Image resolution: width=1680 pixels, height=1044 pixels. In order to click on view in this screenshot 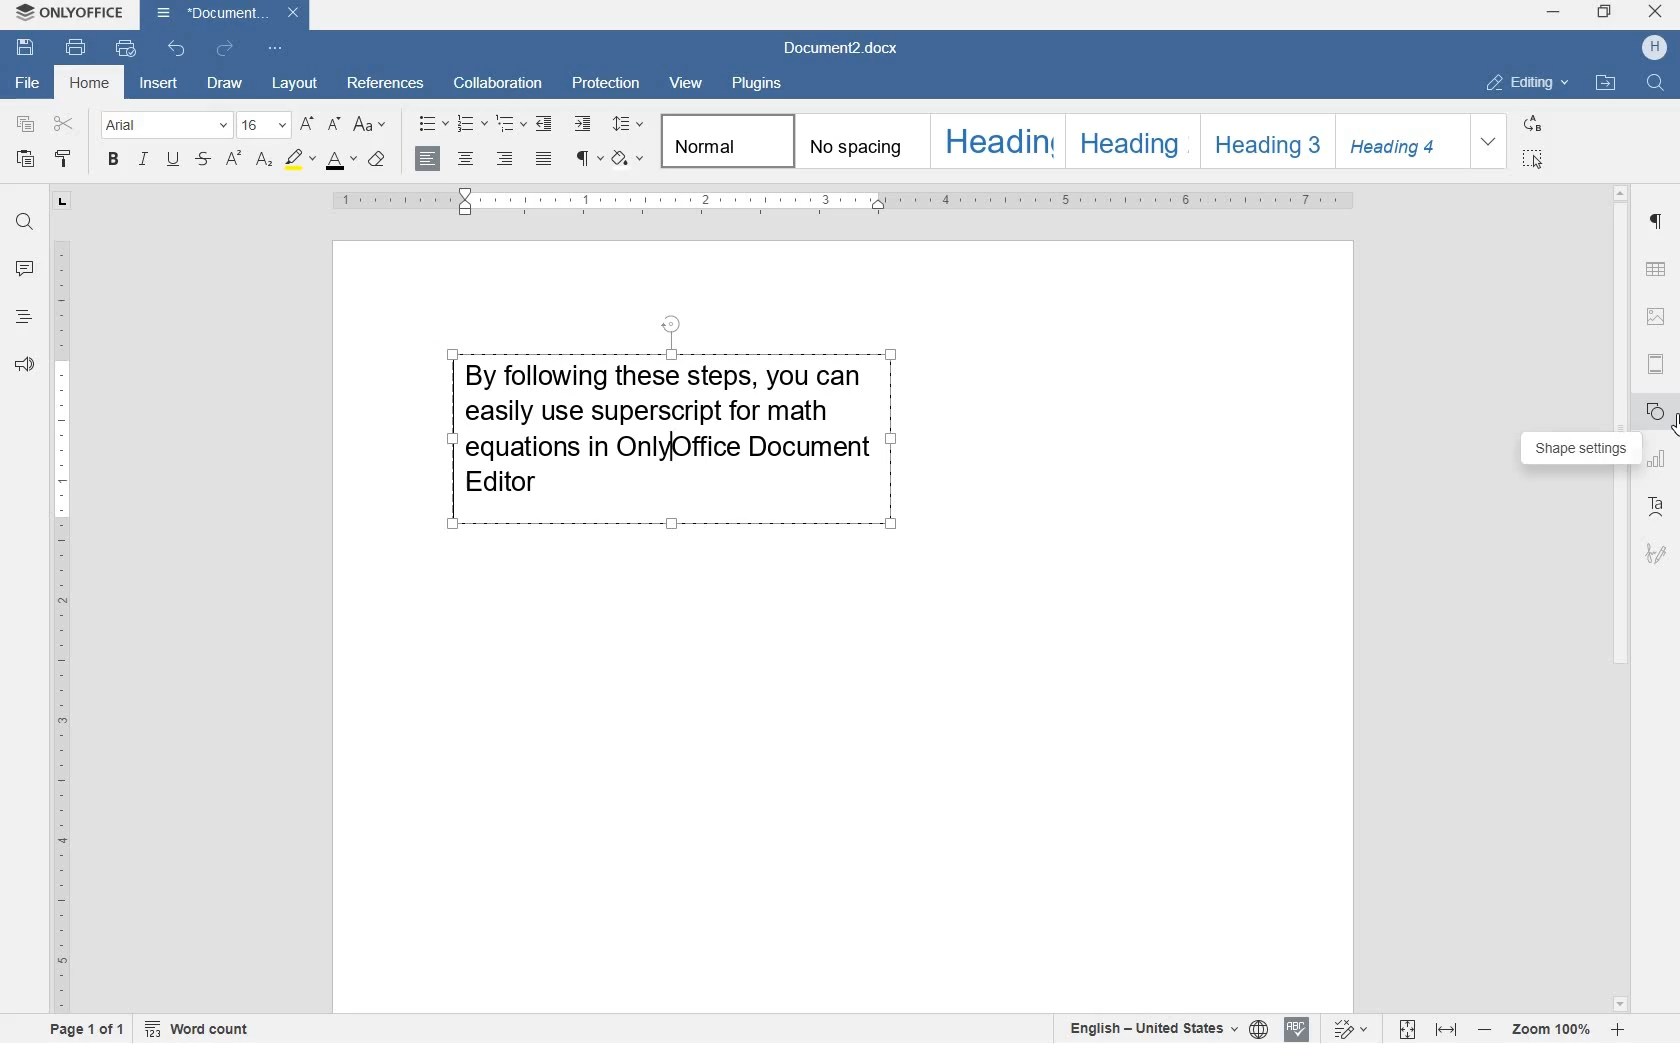, I will do `click(687, 84)`.